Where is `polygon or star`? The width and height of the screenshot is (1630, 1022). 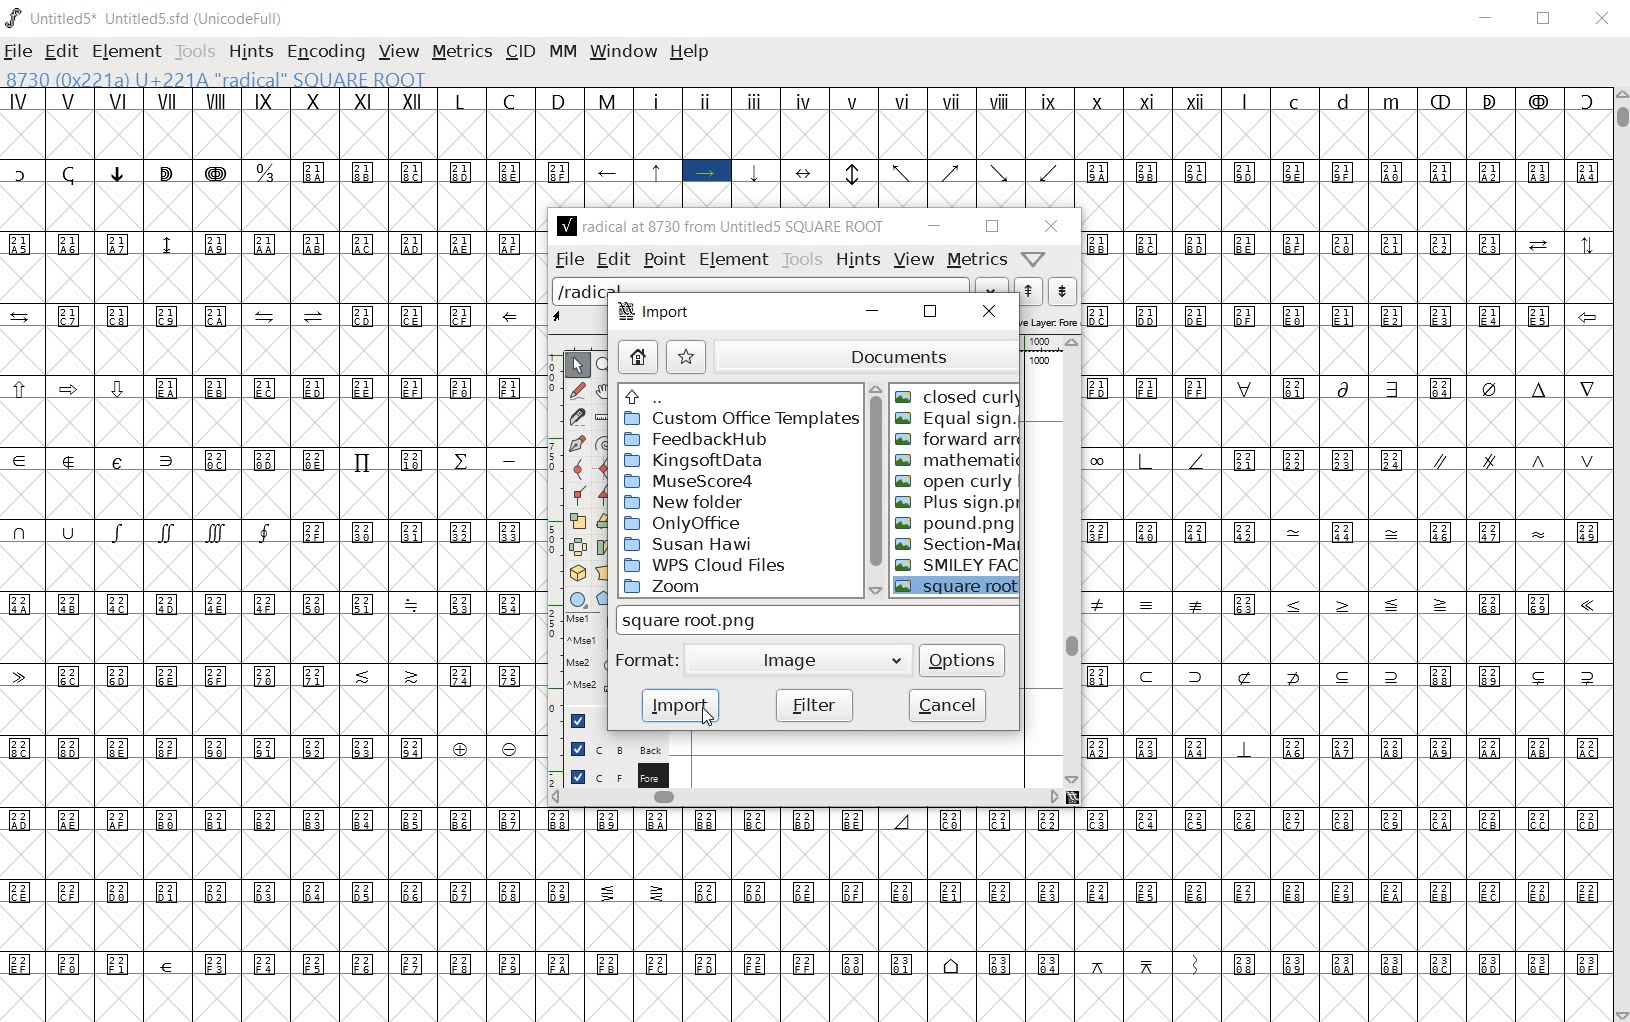 polygon or star is located at coordinates (608, 599).